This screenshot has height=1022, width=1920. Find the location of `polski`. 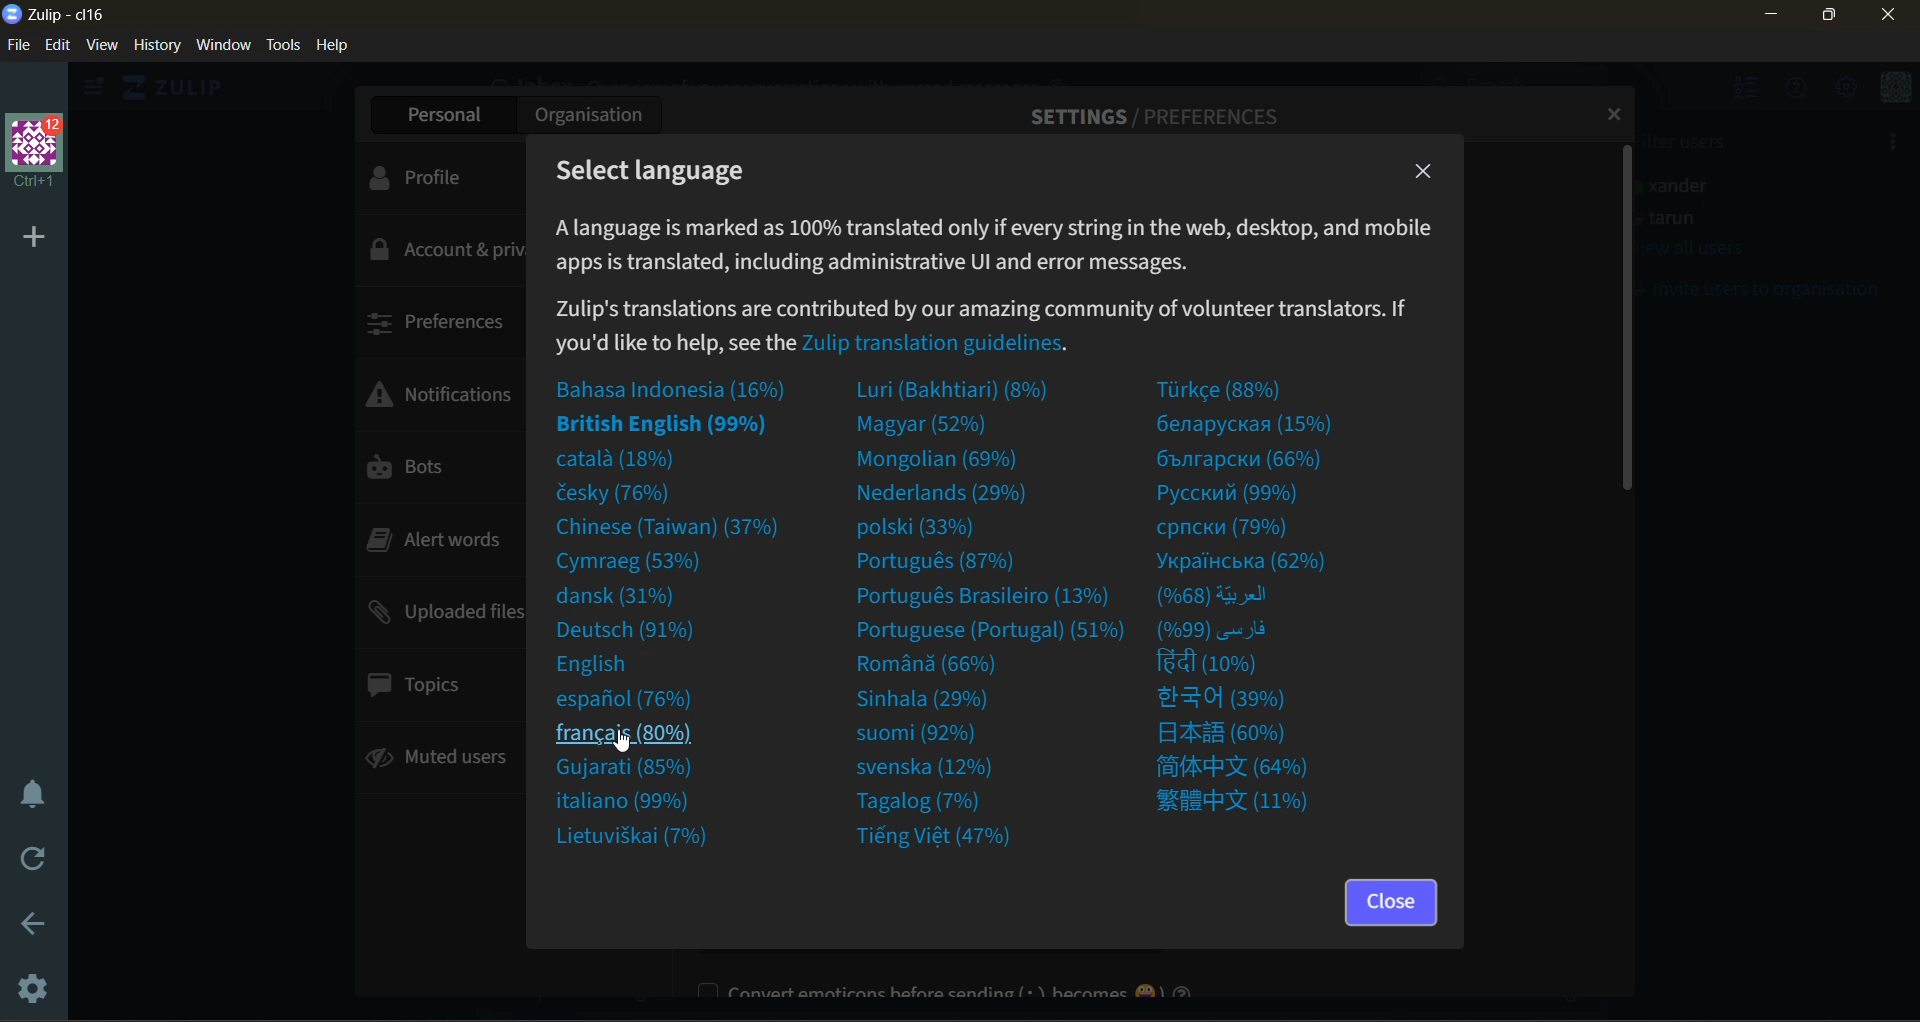

polski is located at coordinates (919, 526).